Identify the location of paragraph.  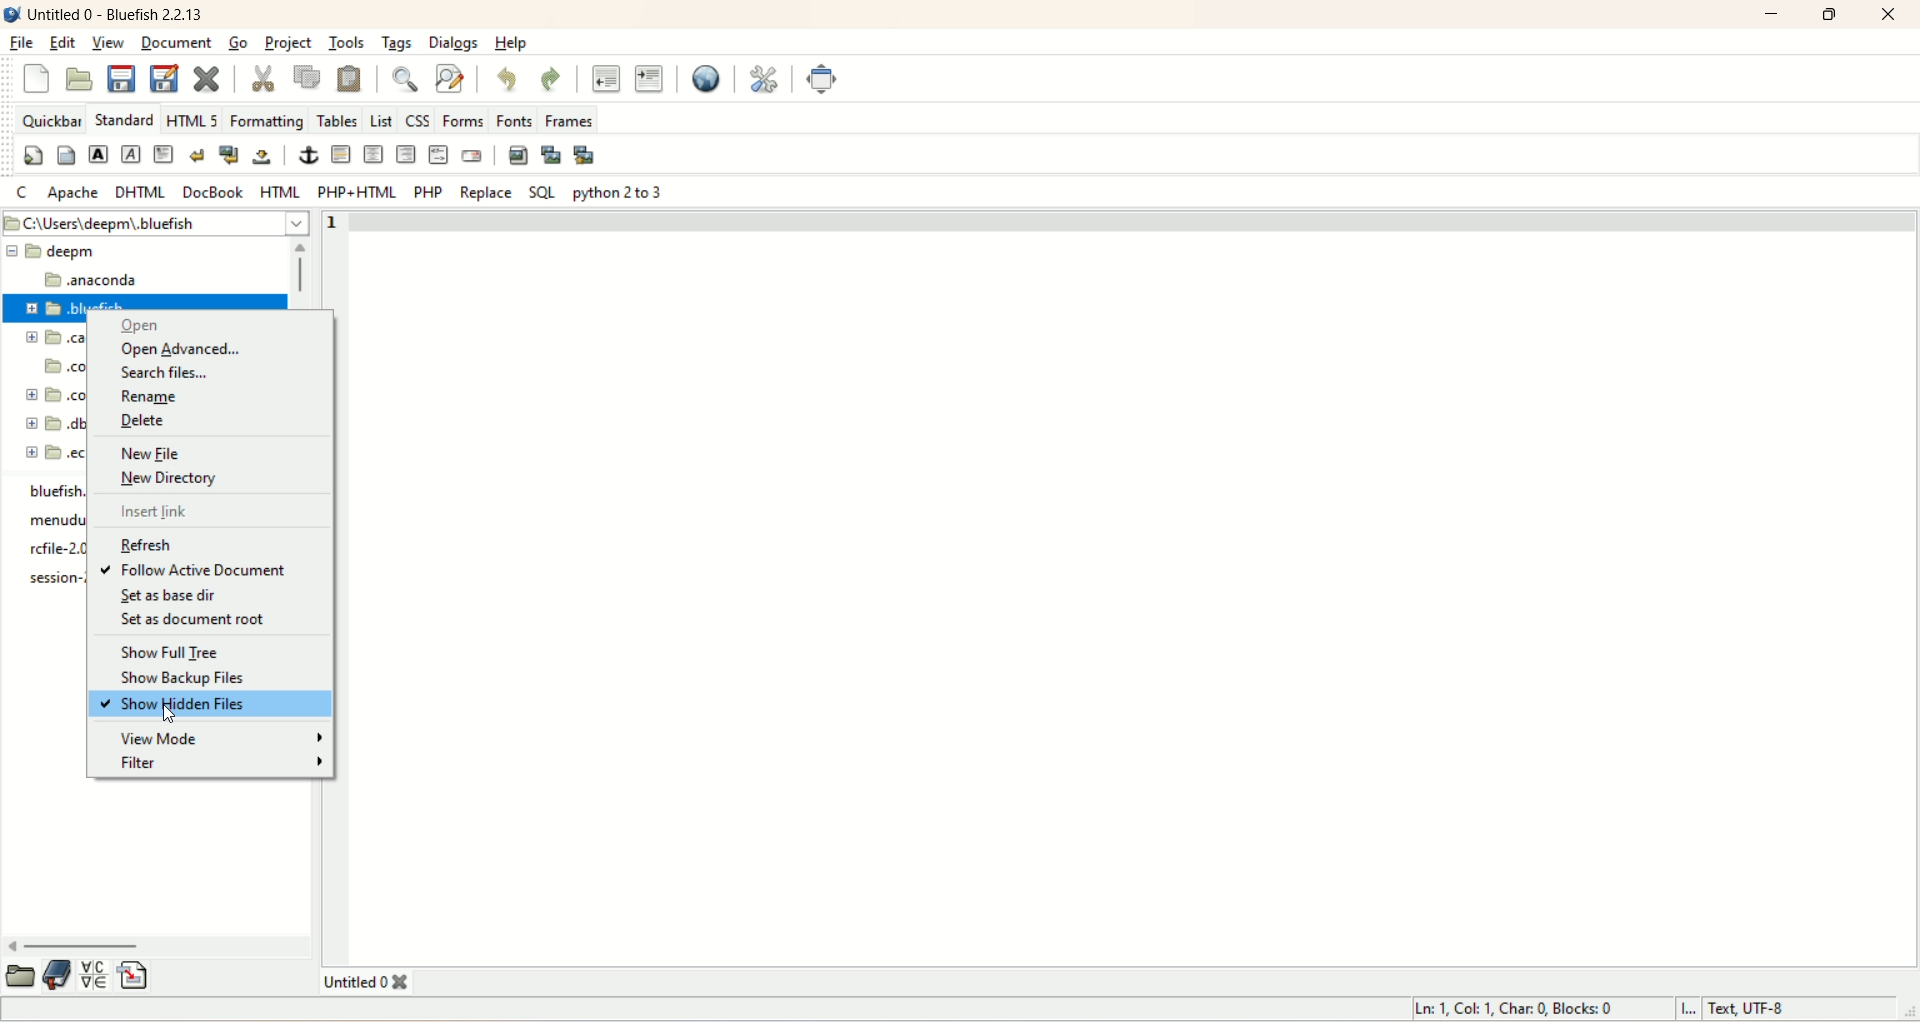
(168, 154).